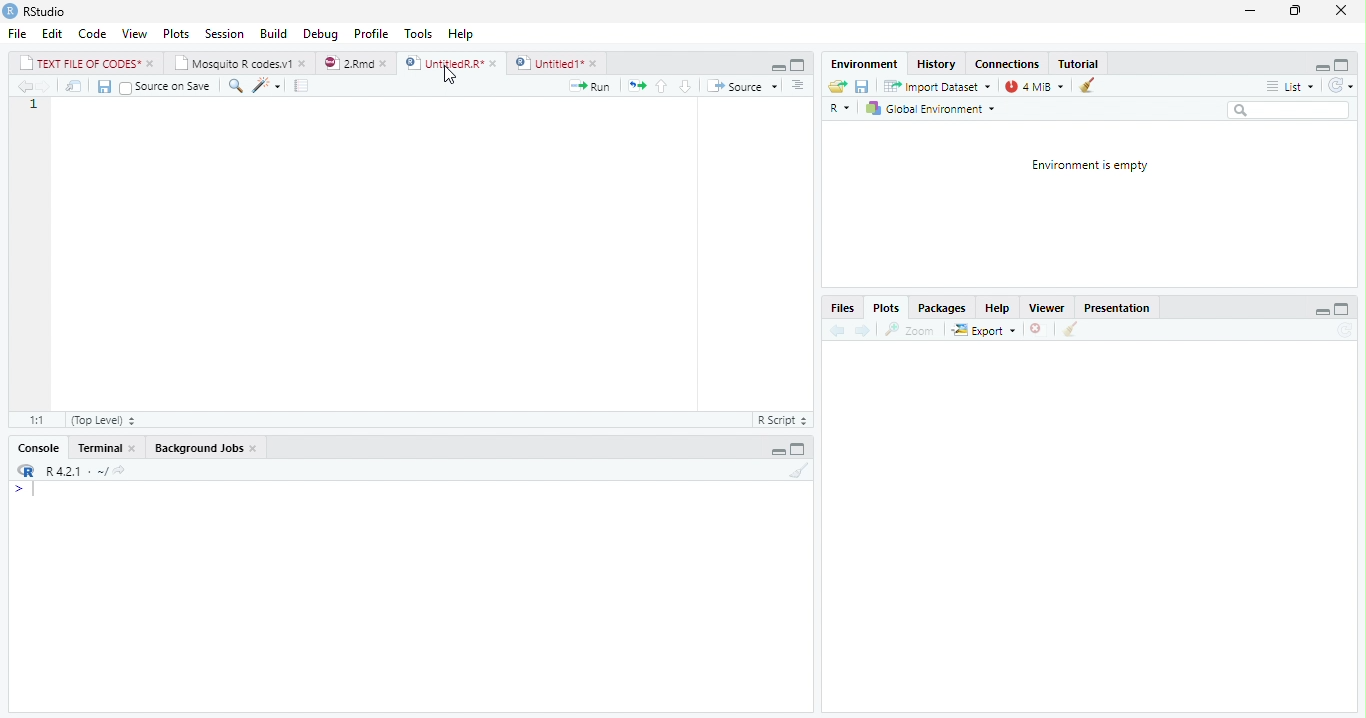 The image size is (1366, 718). I want to click on Terminal, so click(105, 447).